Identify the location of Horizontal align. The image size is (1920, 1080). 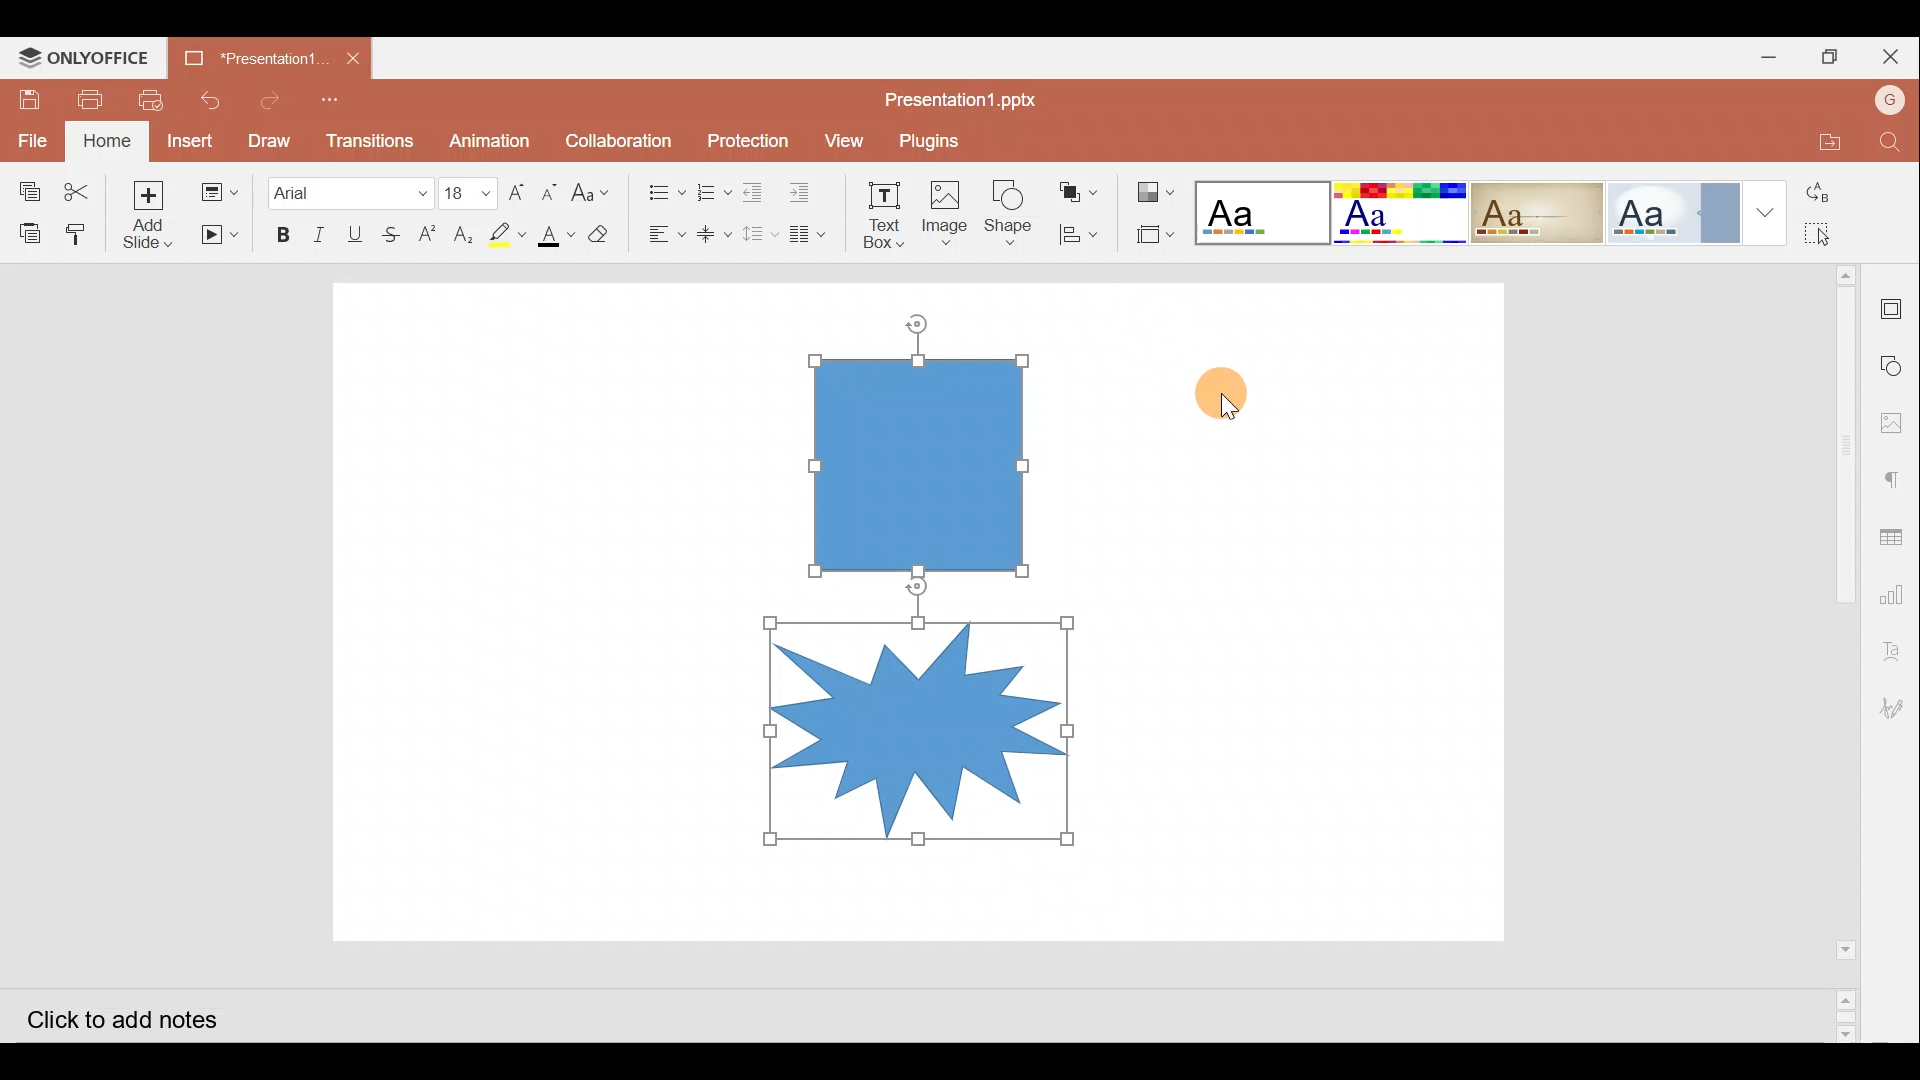
(661, 234).